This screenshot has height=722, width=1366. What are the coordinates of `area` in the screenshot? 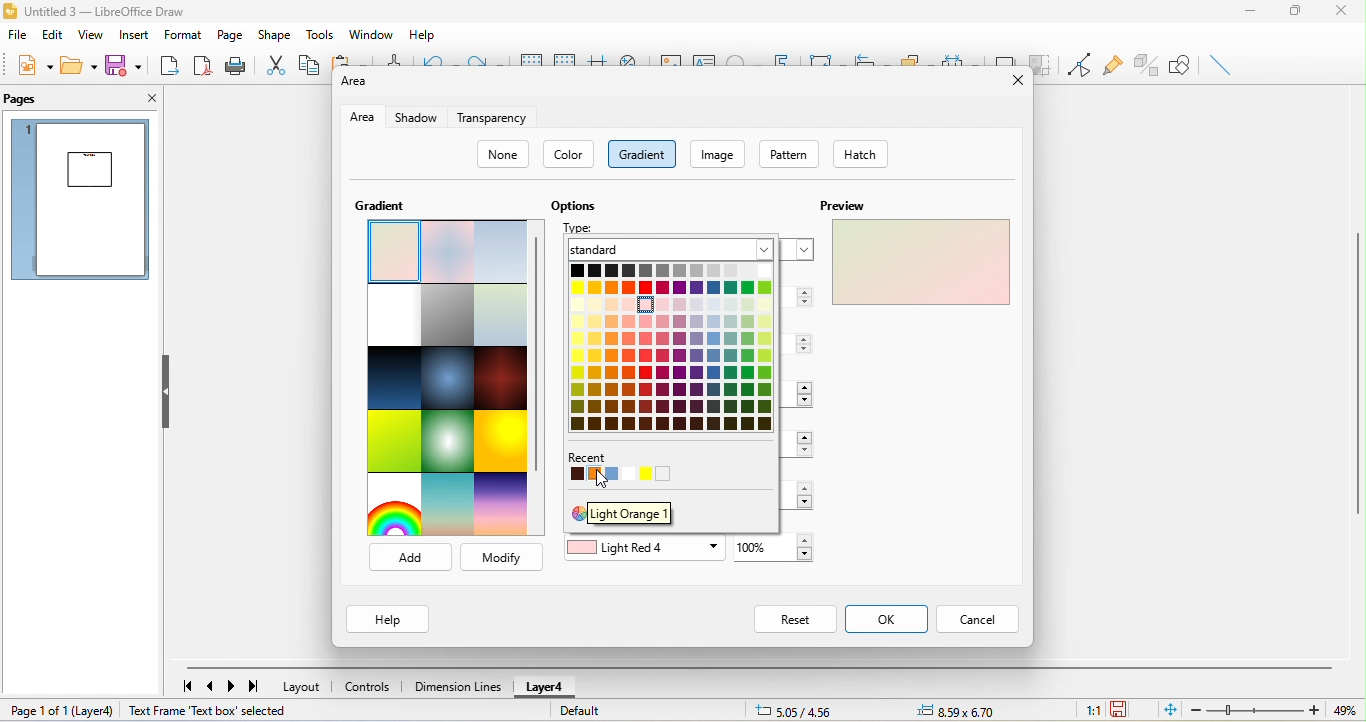 It's located at (362, 116).